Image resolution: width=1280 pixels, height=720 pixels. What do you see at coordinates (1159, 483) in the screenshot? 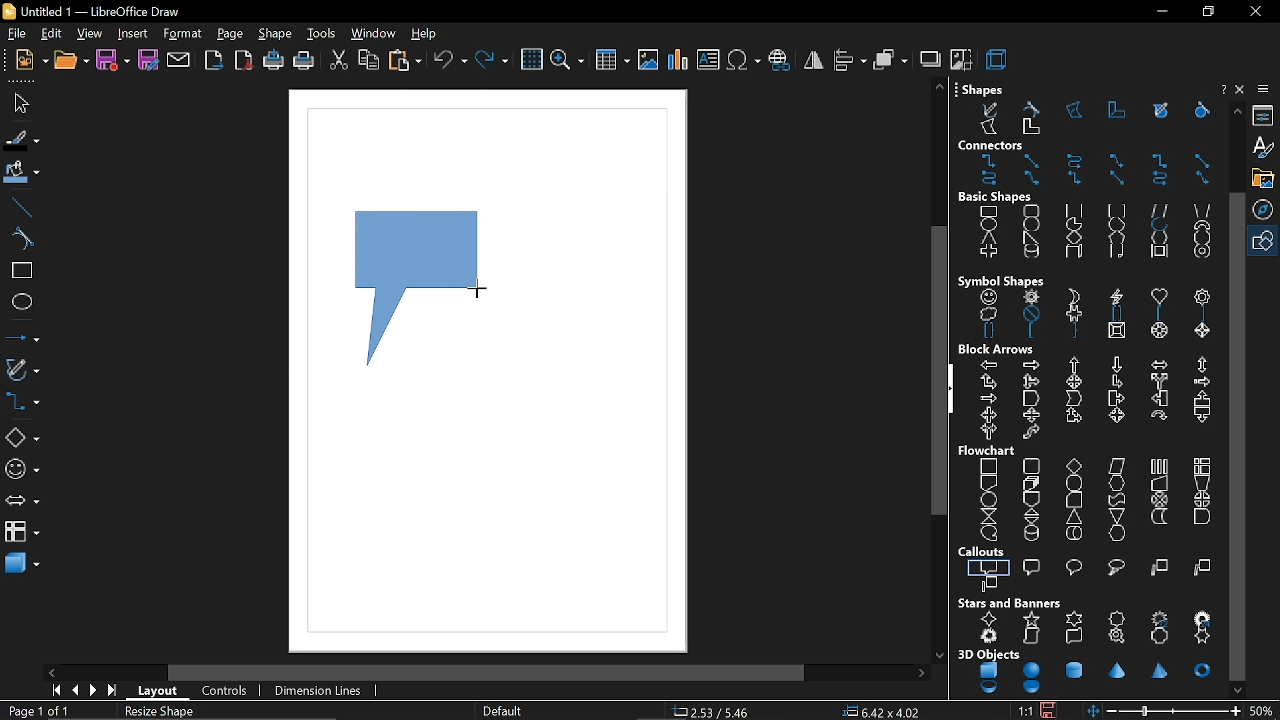
I see `manual input` at bounding box center [1159, 483].